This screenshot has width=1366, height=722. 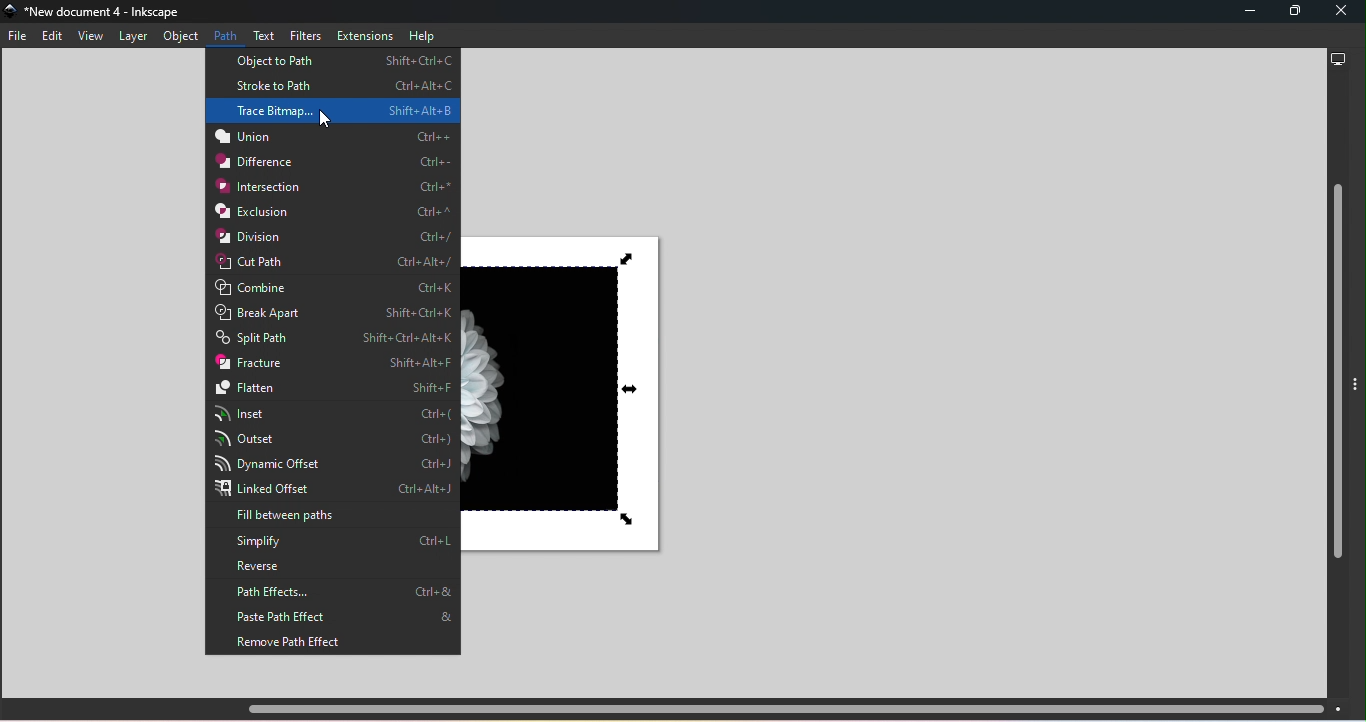 I want to click on Paste path effects, so click(x=340, y=617).